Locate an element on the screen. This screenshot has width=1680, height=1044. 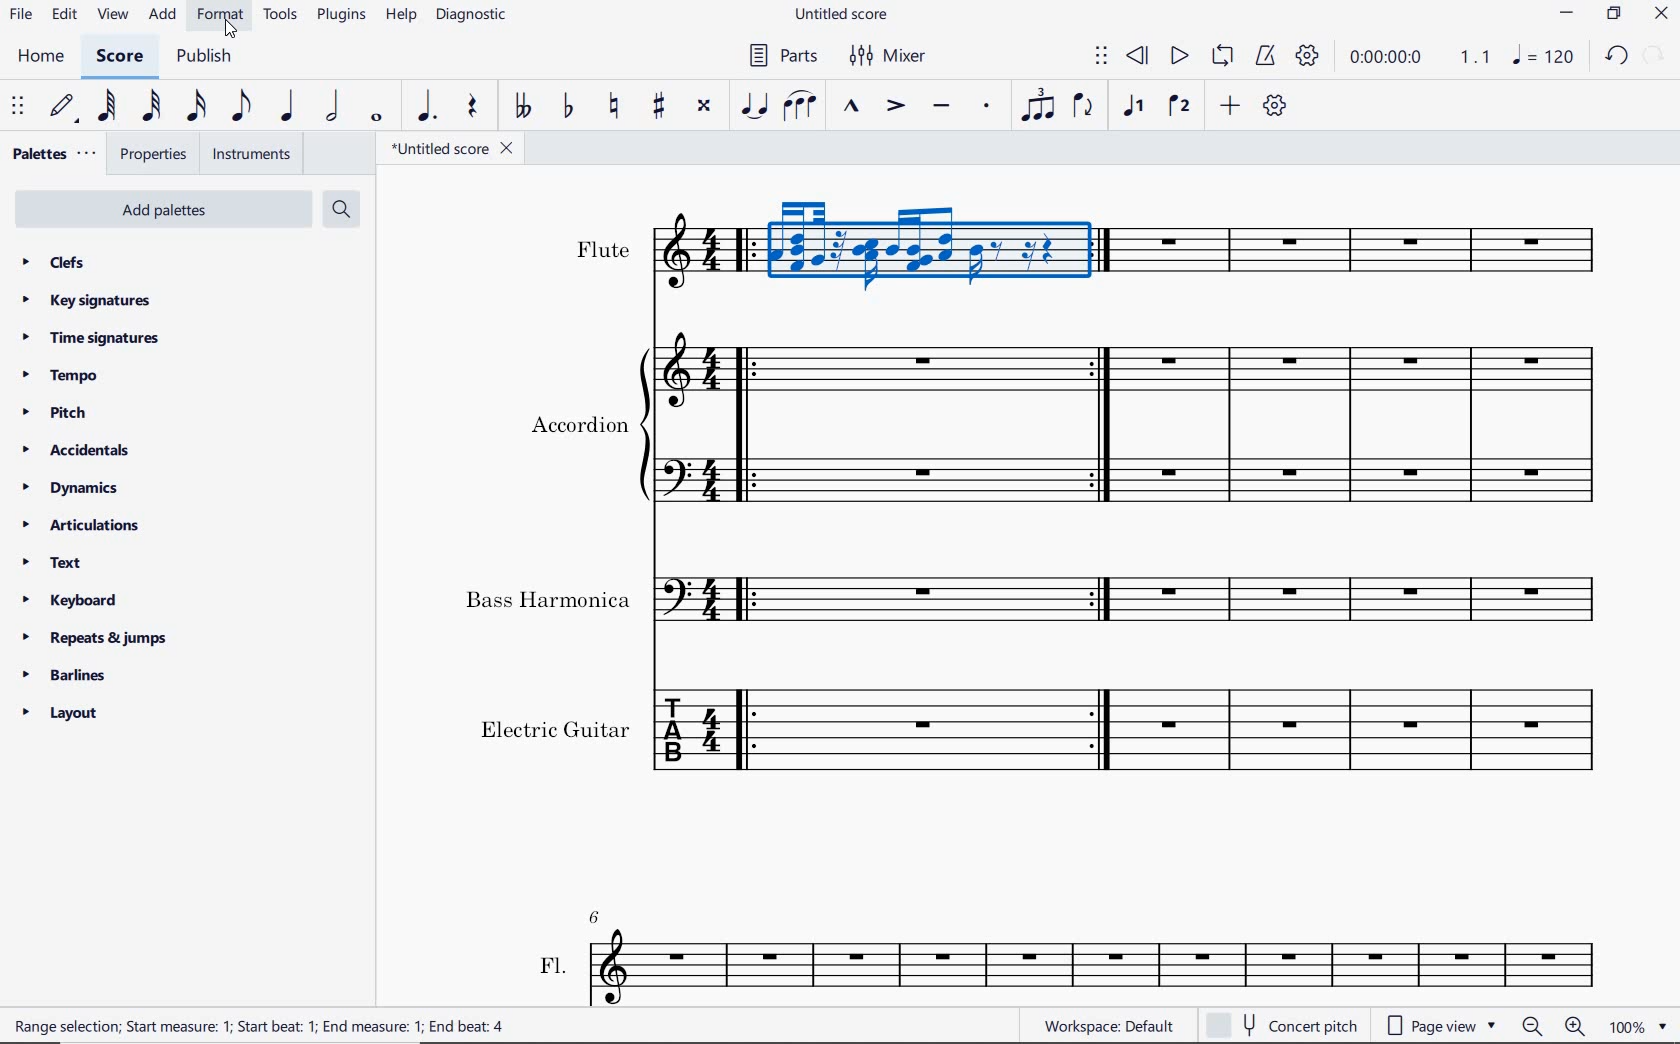
toggle double-flat is located at coordinates (522, 107).